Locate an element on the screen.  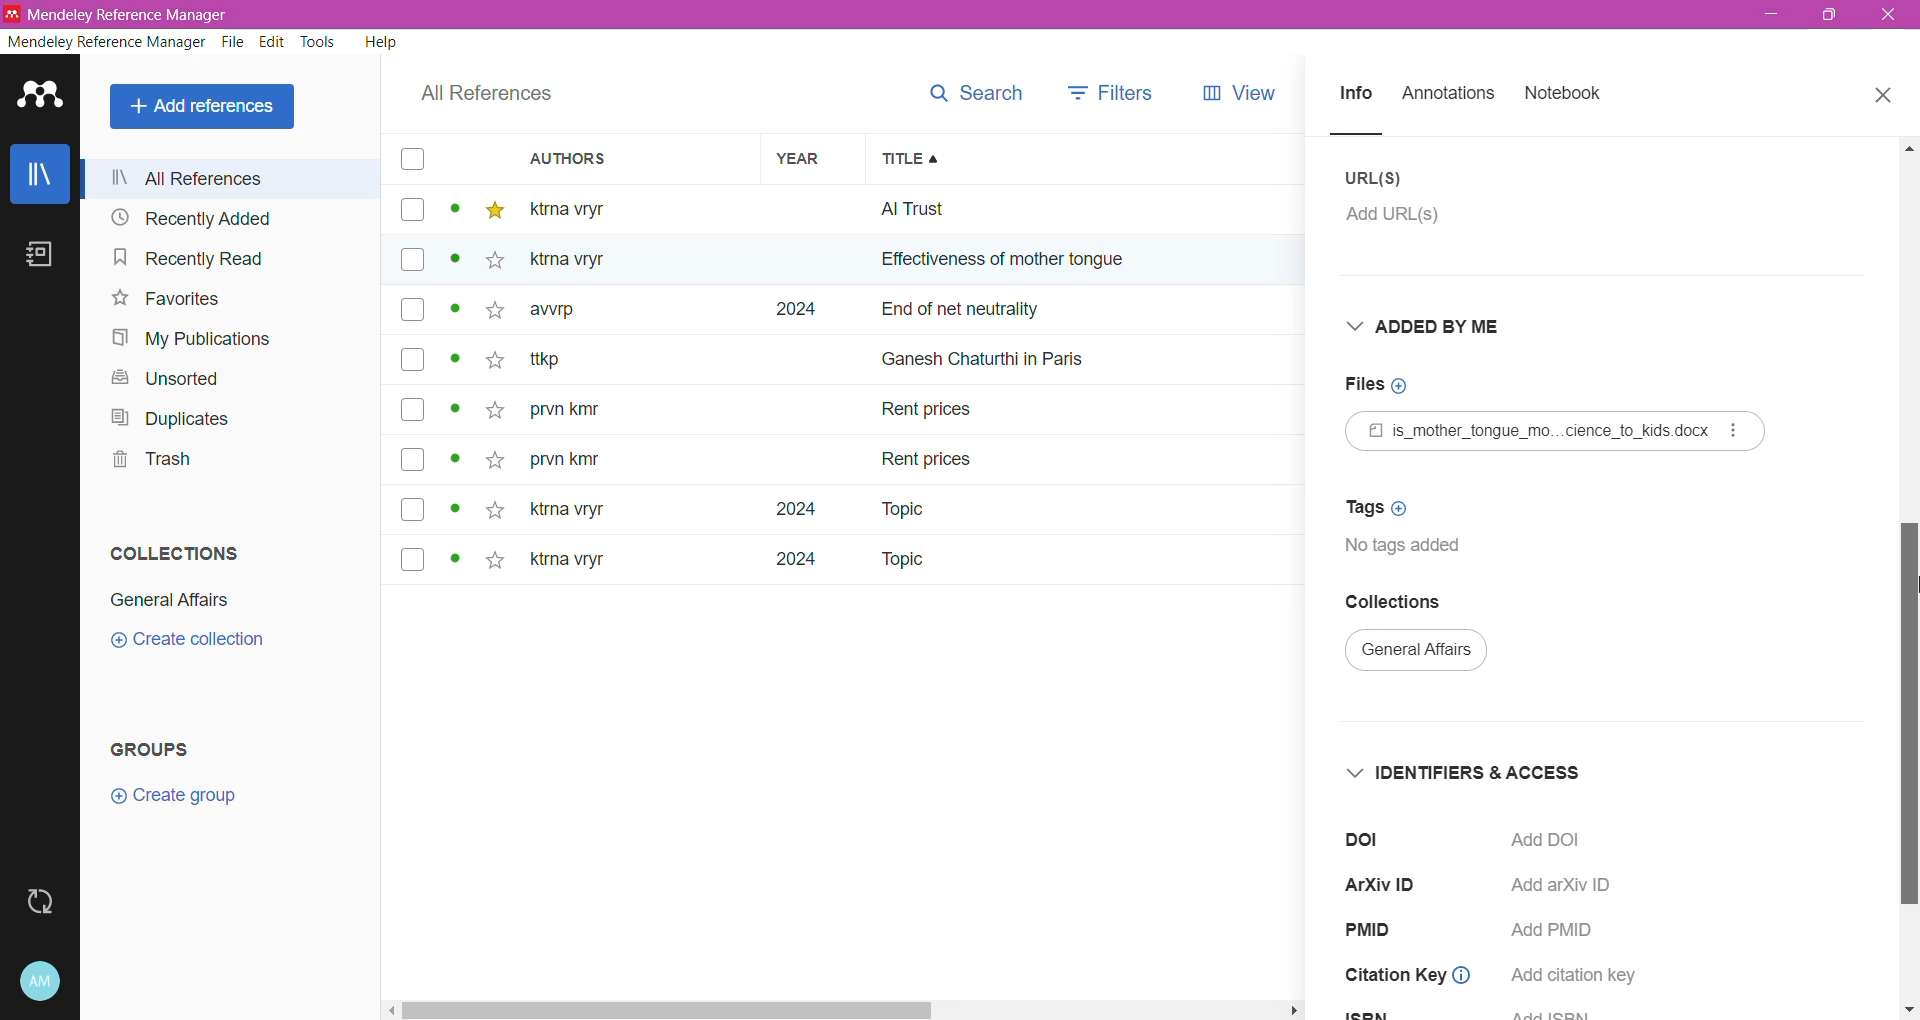
Current Collection Name is located at coordinates (1418, 653).